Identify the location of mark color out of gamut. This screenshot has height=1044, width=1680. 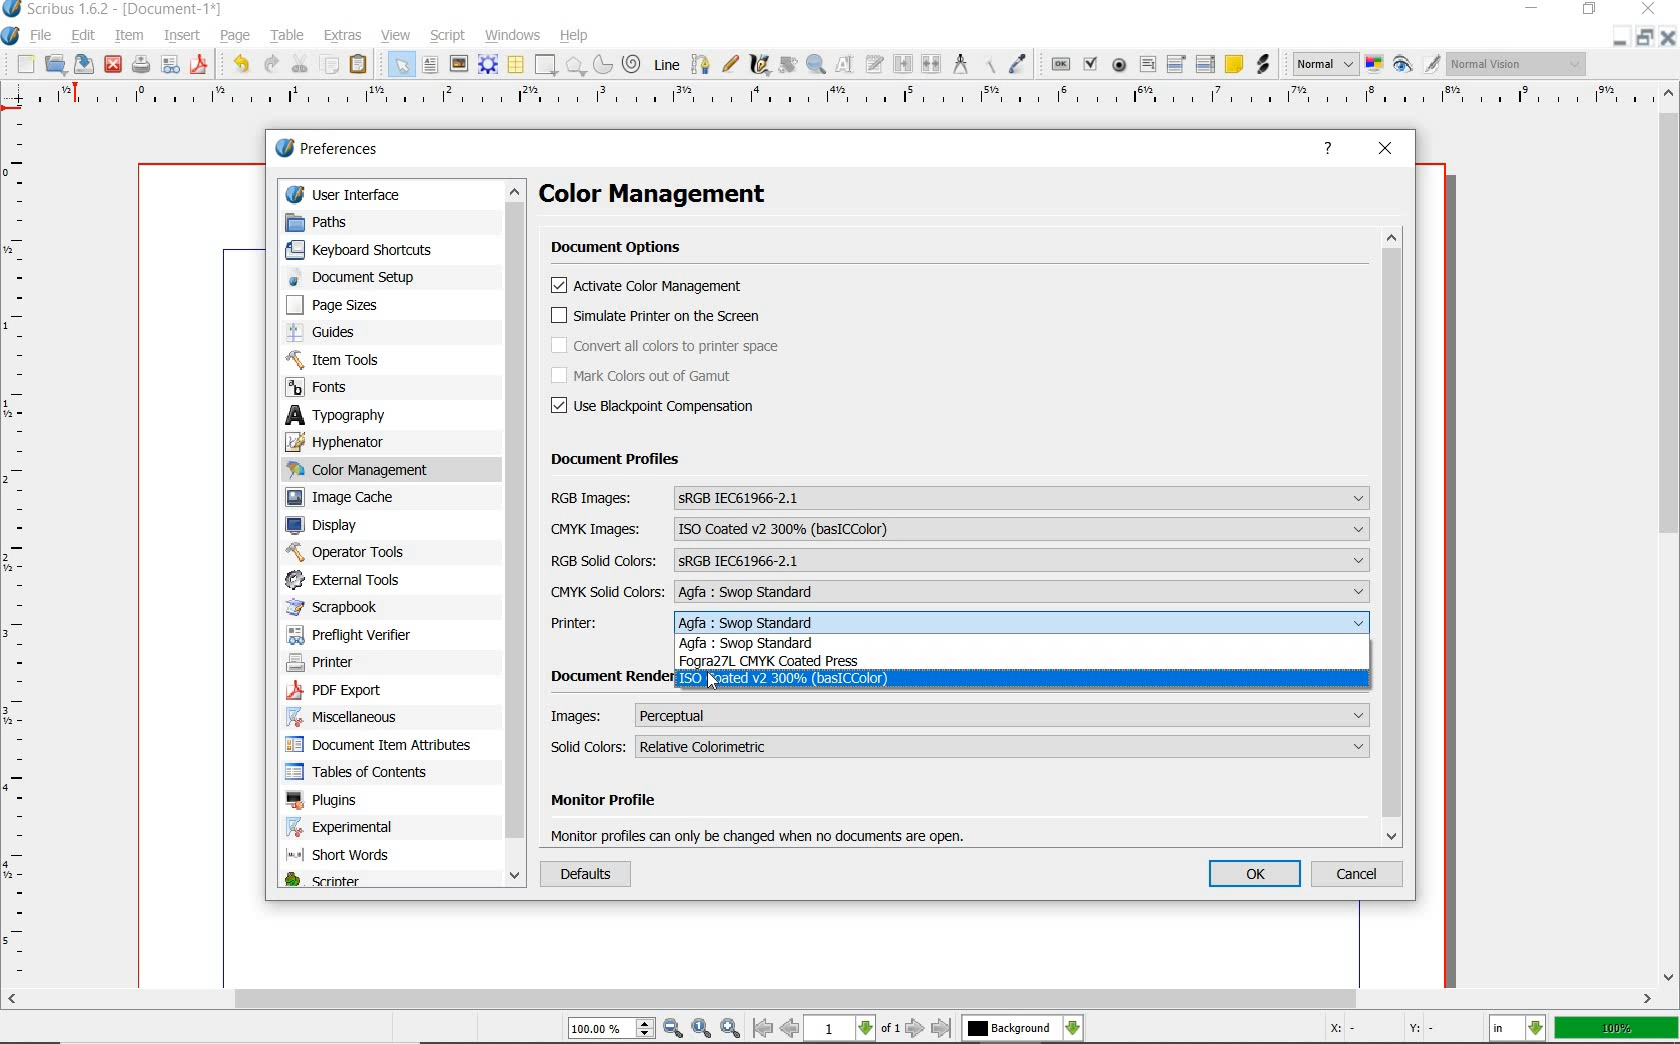
(665, 376).